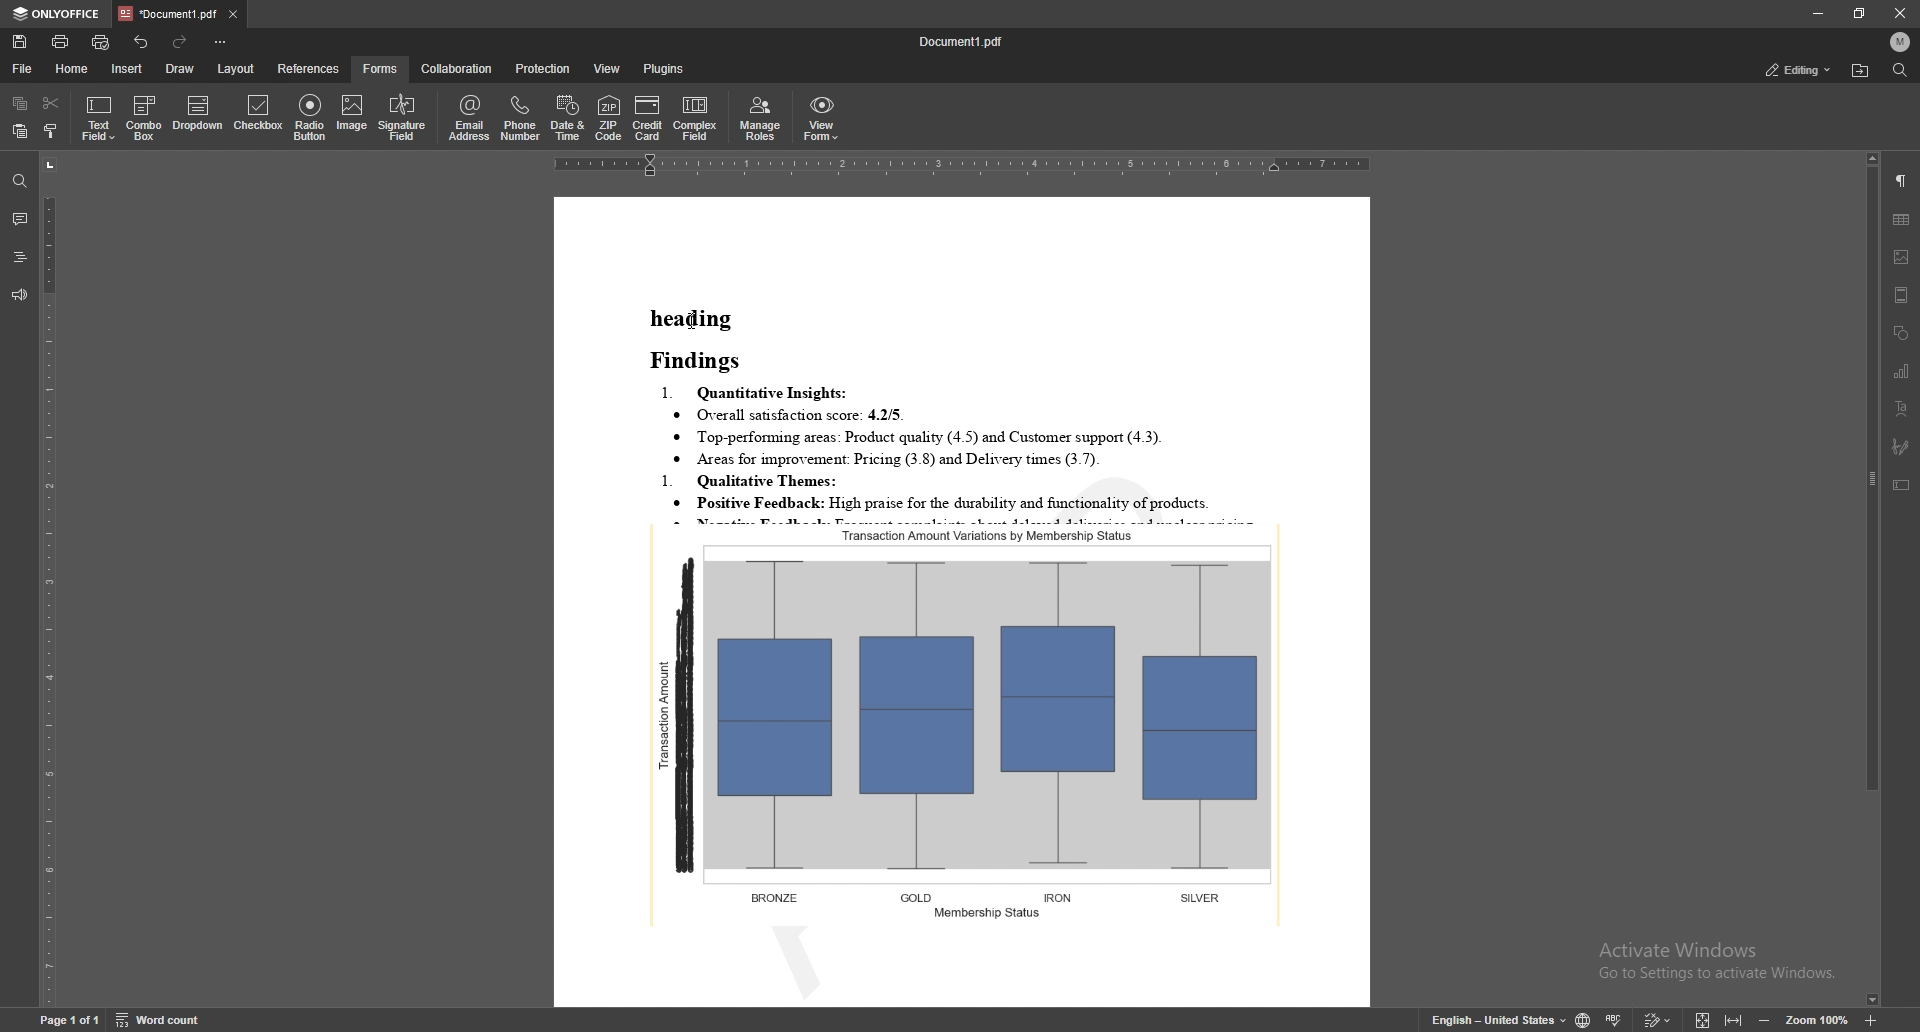 The width and height of the screenshot is (1920, 1032). Describe the element at coordinates (61, 42) in the screenshot. I see `print` at that location.